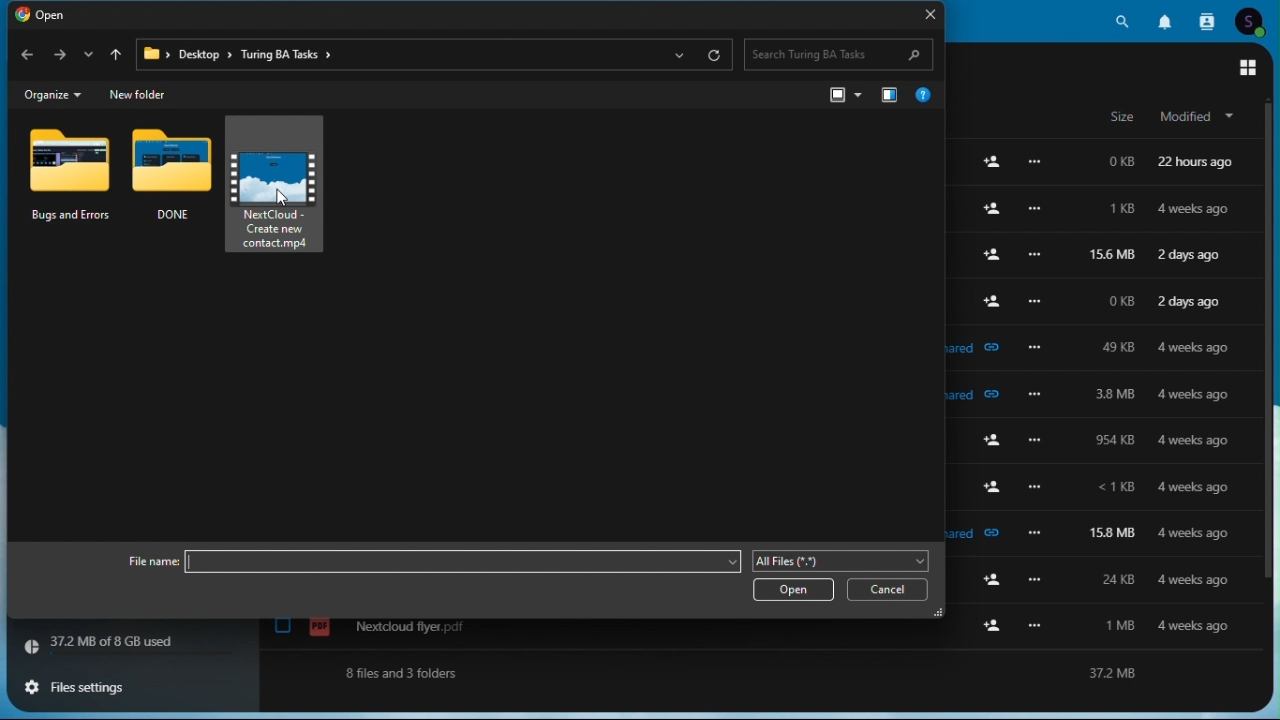 This screenshot has width=1280, height=720. What do you see at coordinates (1116, 301) in the screenshot?
I see `0kb` at bounding box center [1116, 301].